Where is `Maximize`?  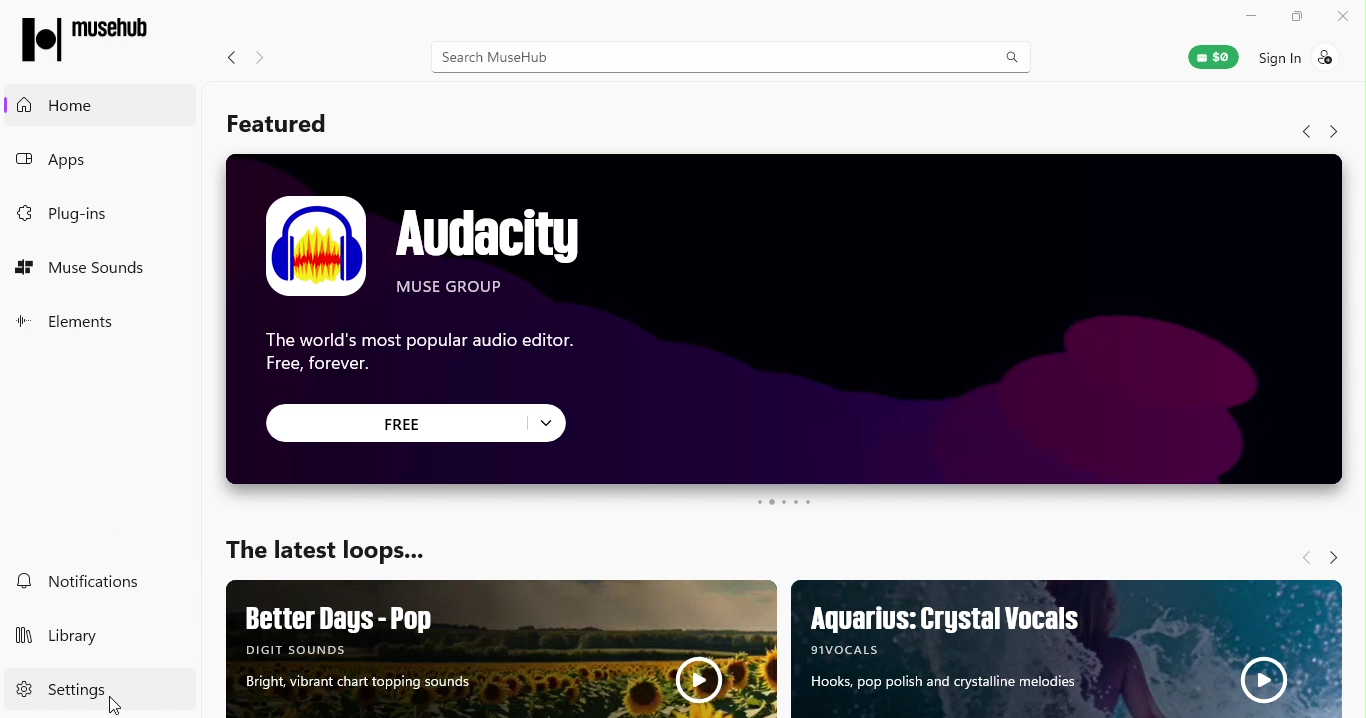 Maximize is located at coordinates (1293, 16).